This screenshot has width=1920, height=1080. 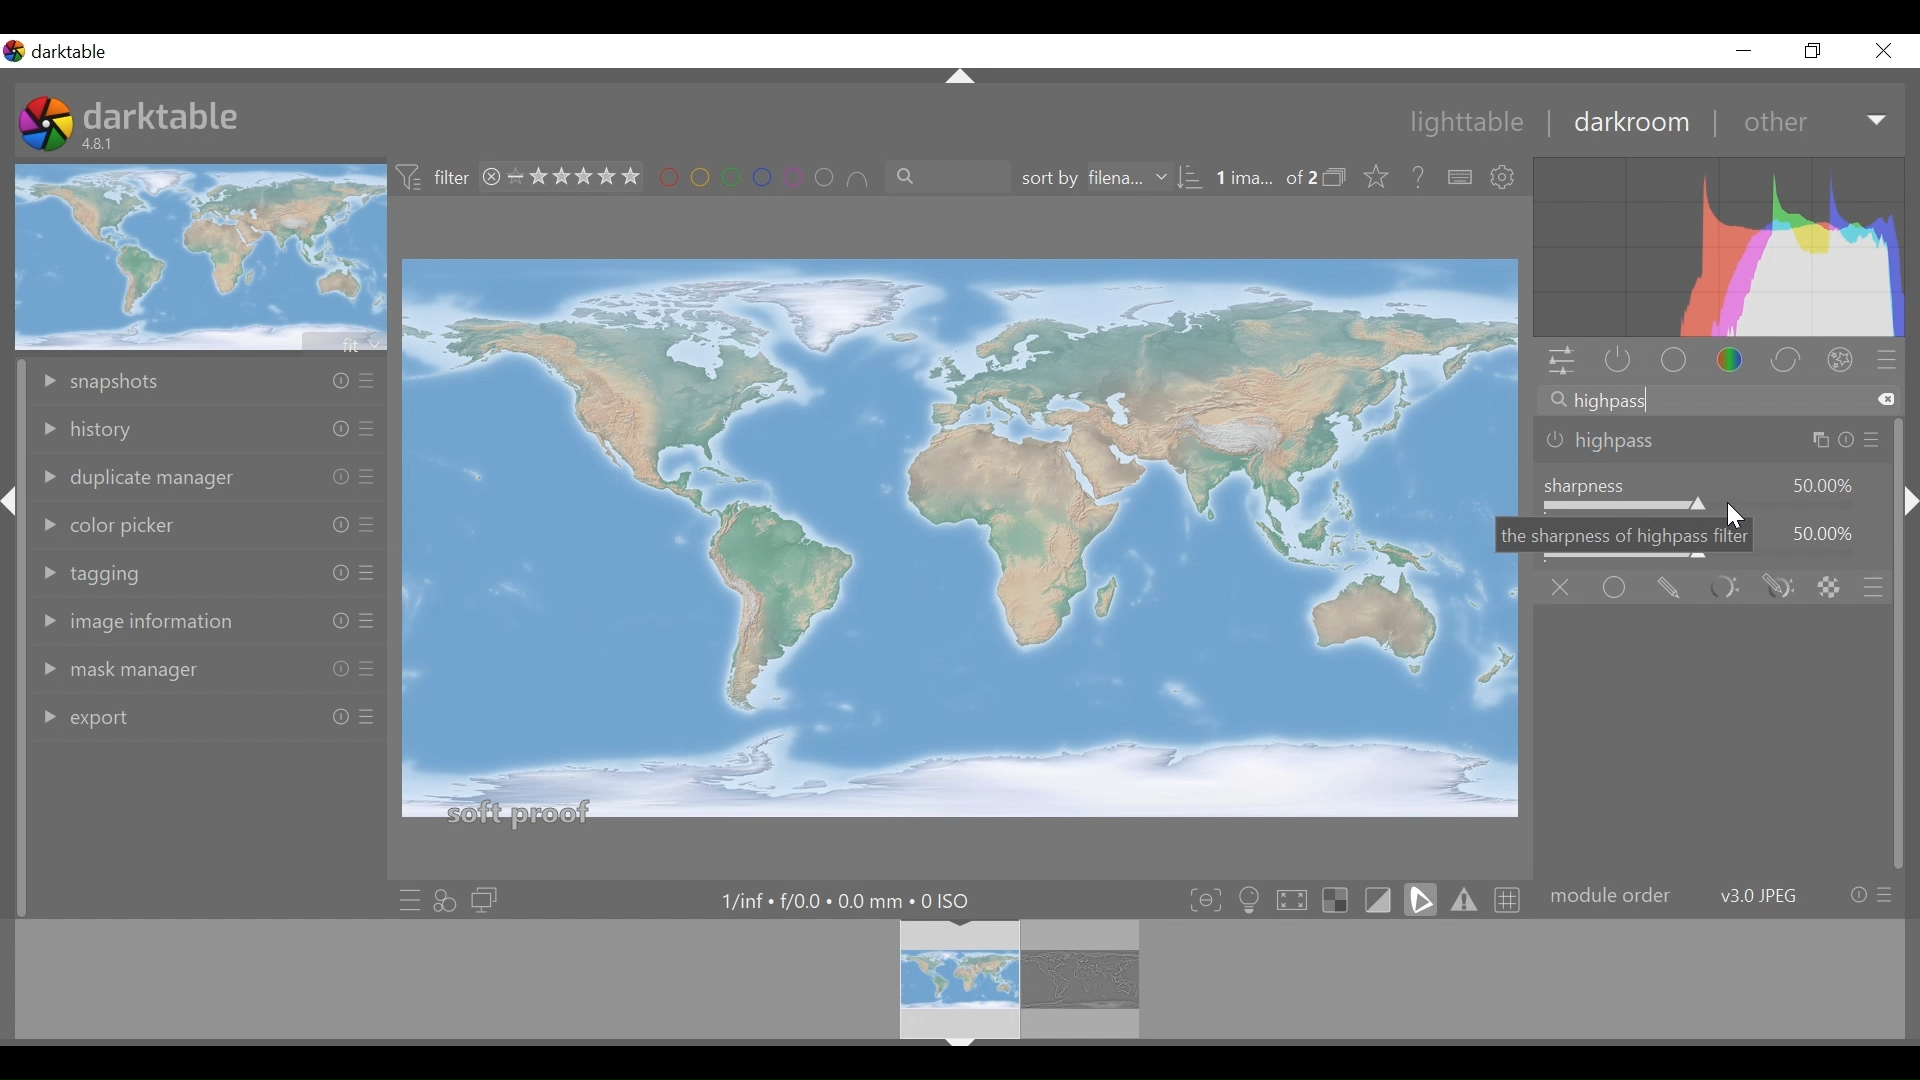 I want to click on icon, so click(x=1335, y=176).